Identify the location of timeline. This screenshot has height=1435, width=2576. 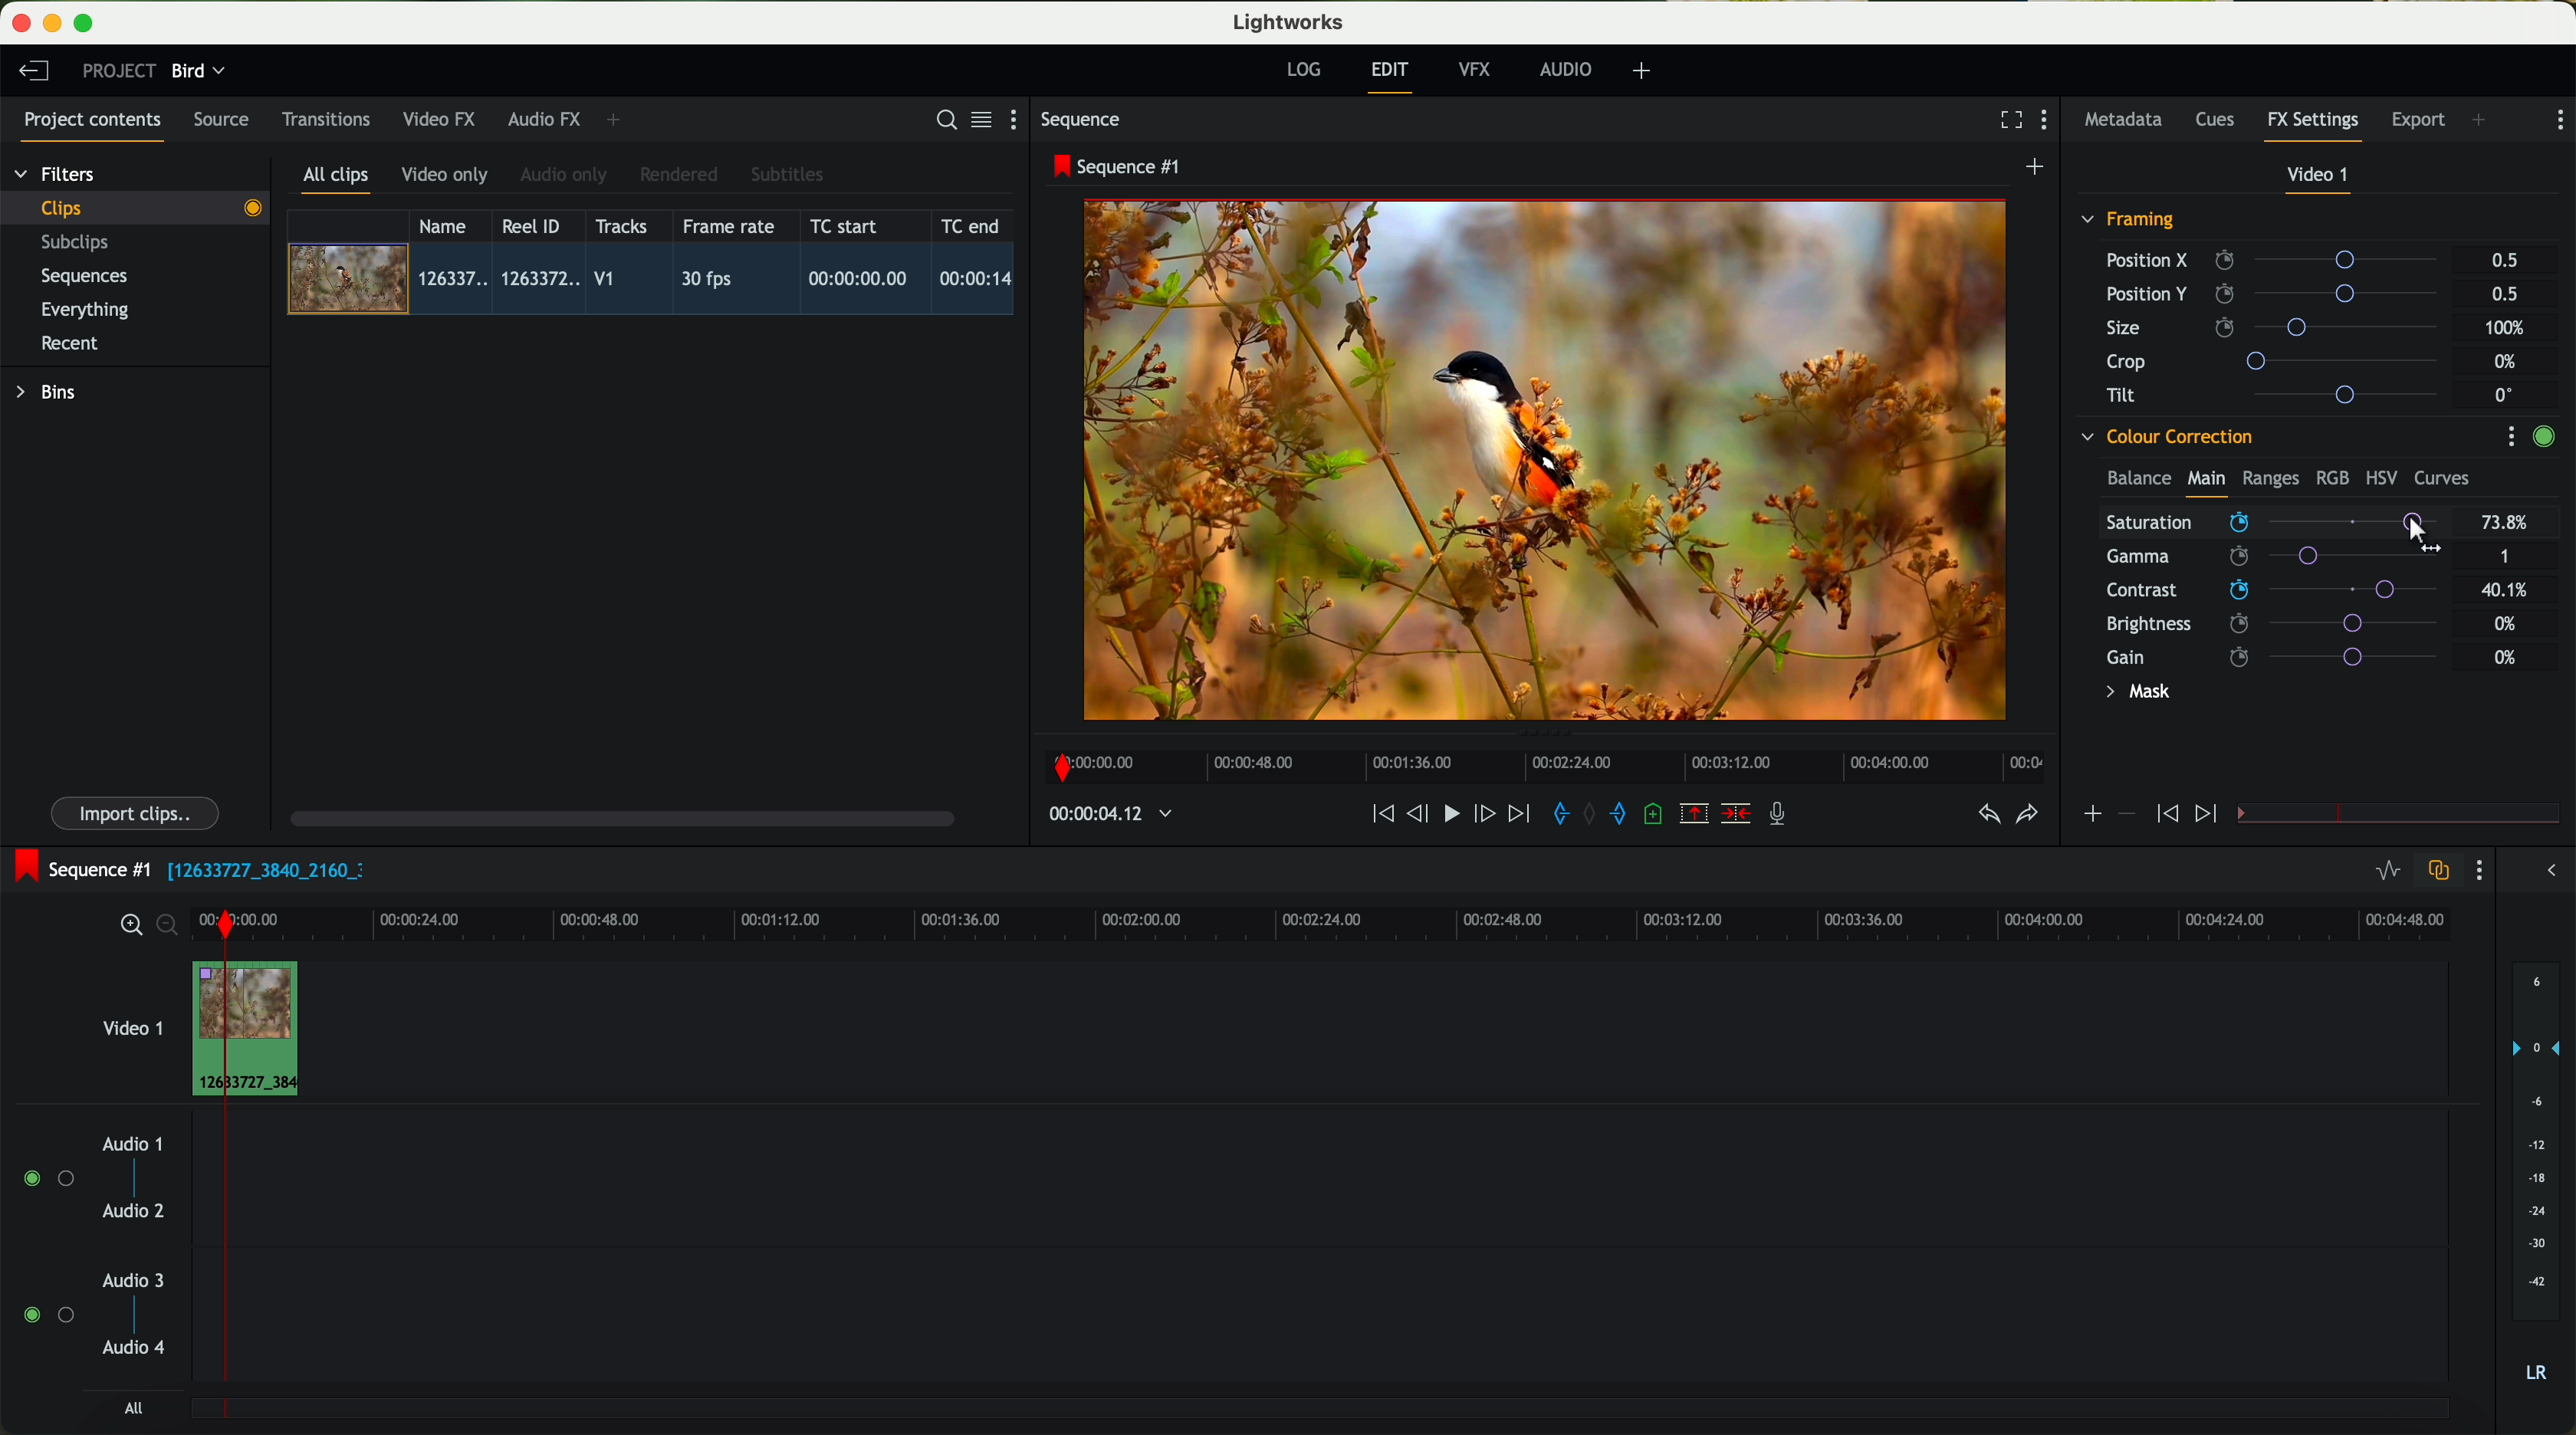
(1386, 923).